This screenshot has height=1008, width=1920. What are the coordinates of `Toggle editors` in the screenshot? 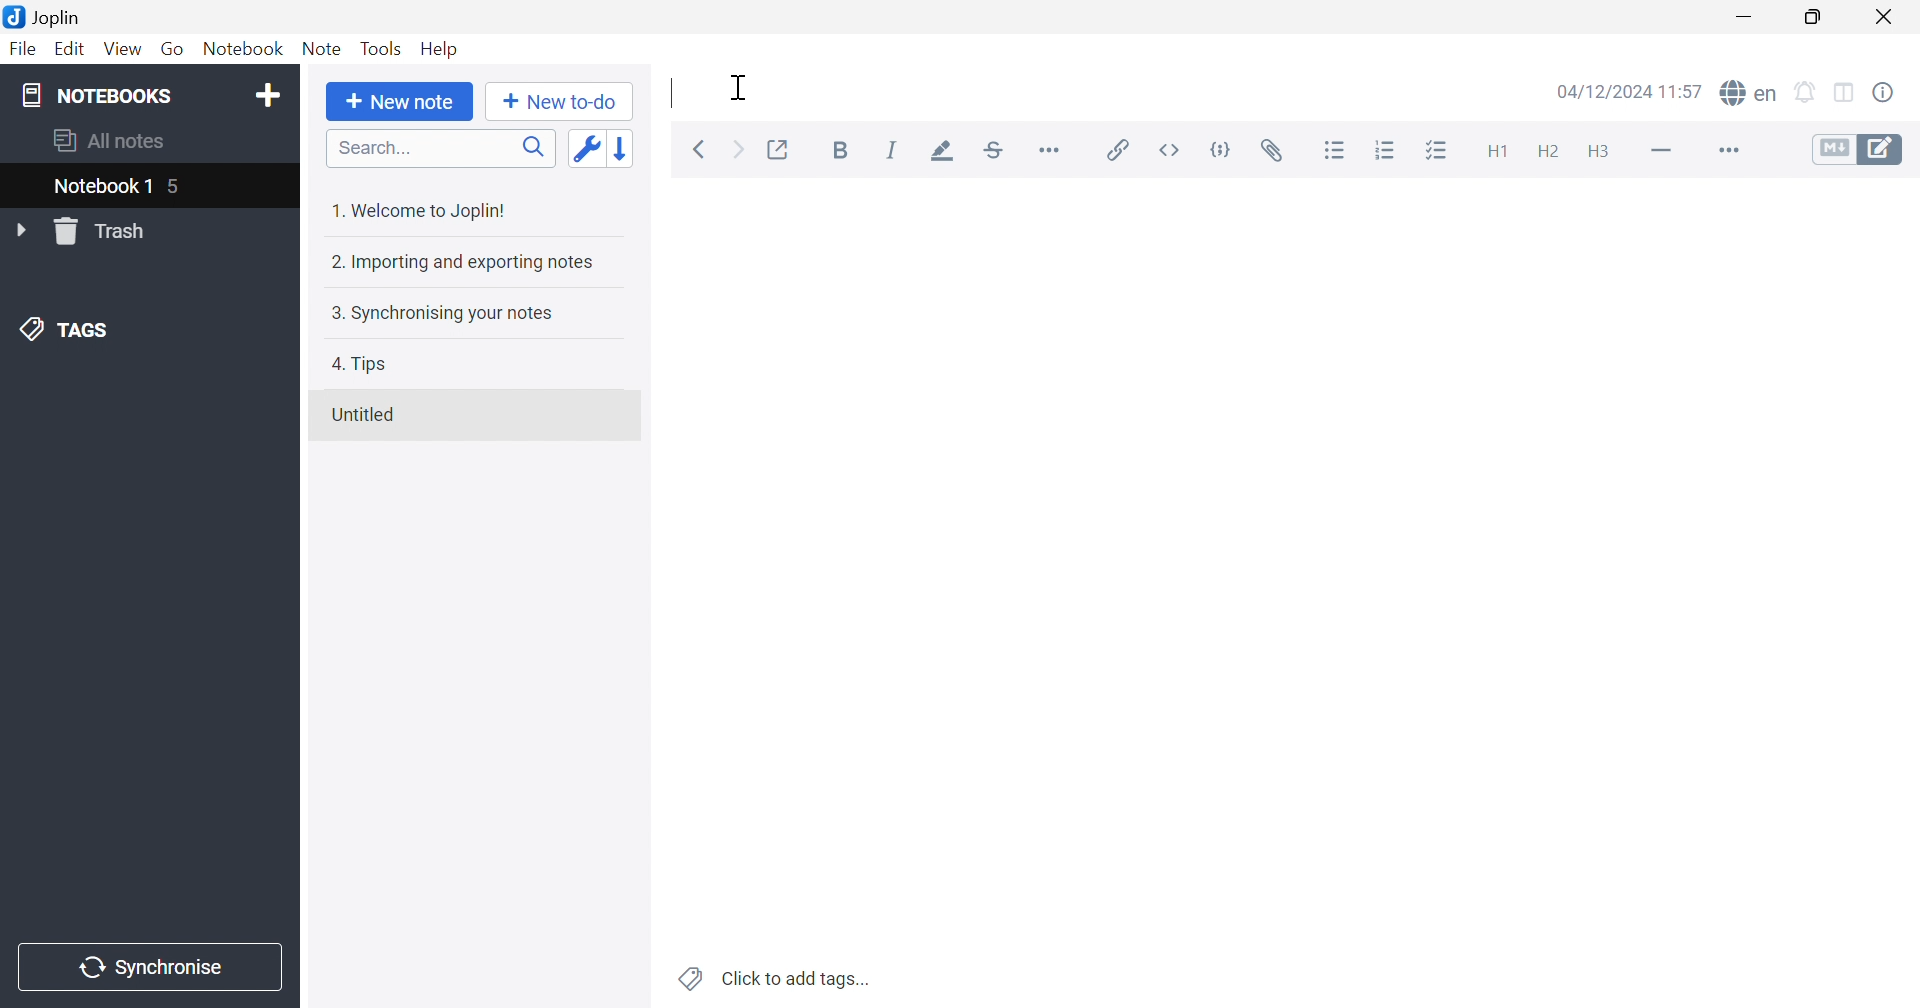 It's located at (1861, 151).